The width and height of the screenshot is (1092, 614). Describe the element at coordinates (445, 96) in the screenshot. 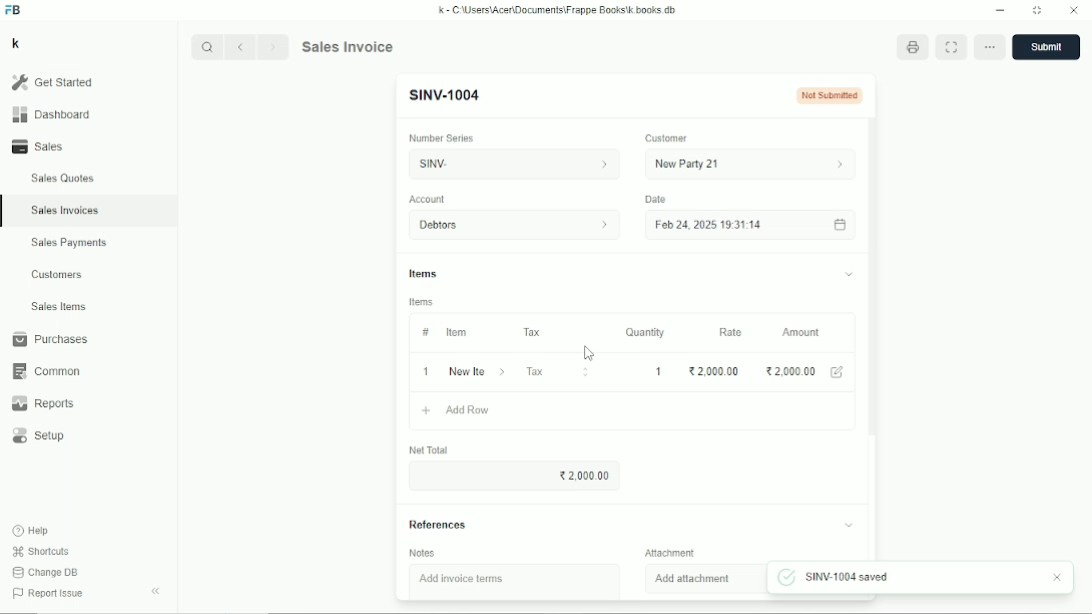

I see `New entry` at that location.